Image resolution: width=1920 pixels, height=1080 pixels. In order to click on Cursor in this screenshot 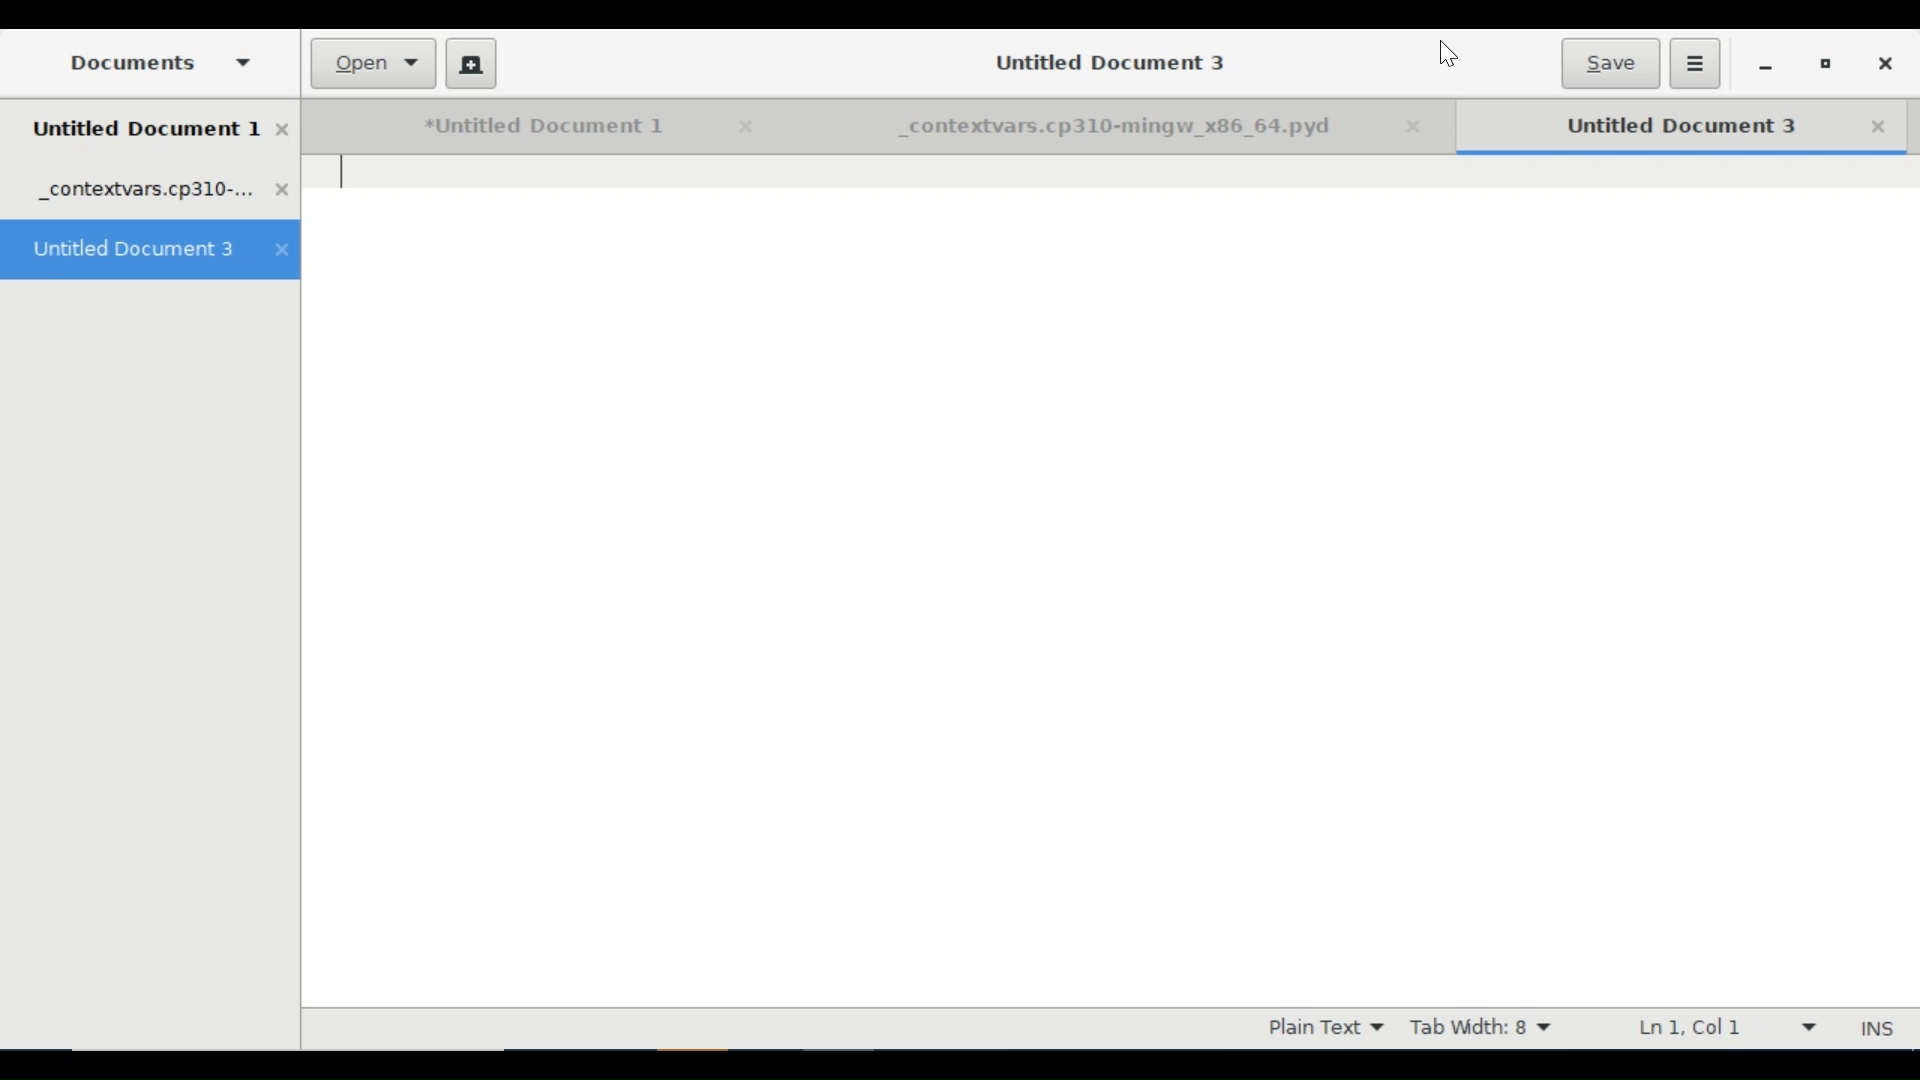, I will do `click(1448, 56)`.